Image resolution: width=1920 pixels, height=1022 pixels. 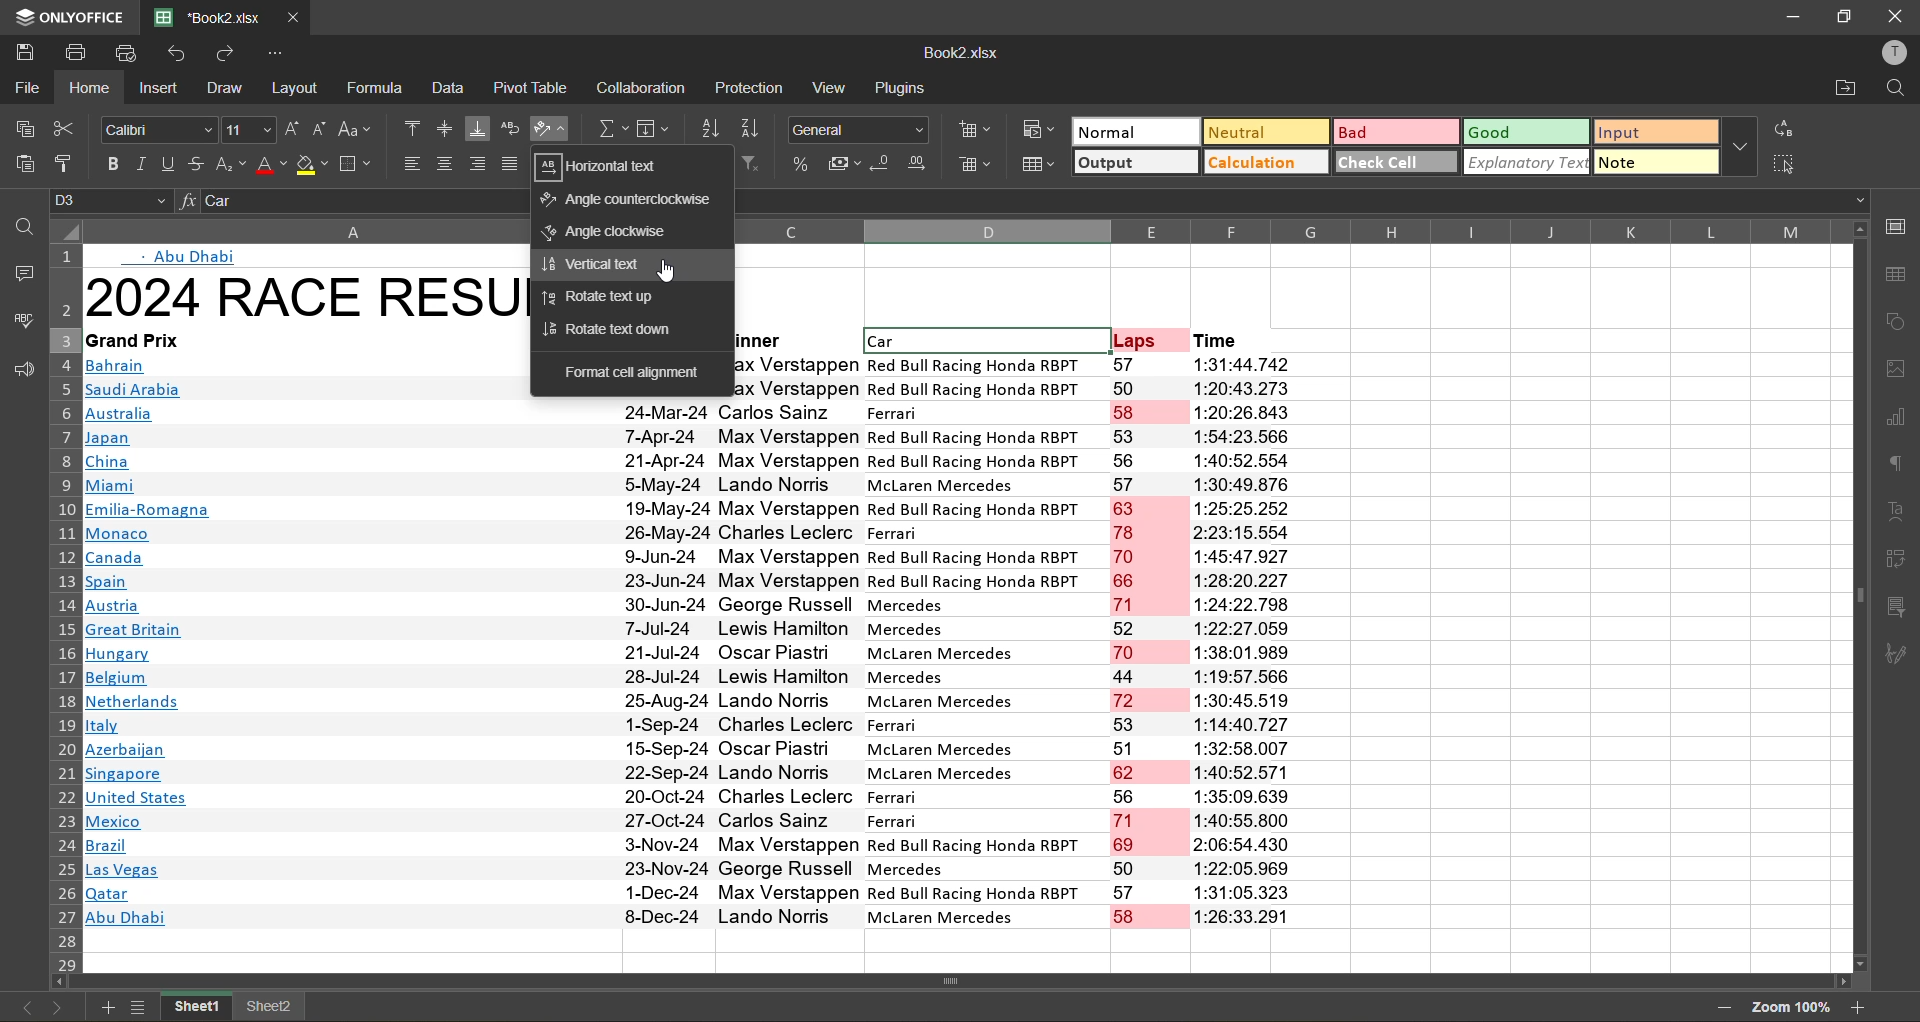 I want to click on normal, so click(x=1136, y=130).